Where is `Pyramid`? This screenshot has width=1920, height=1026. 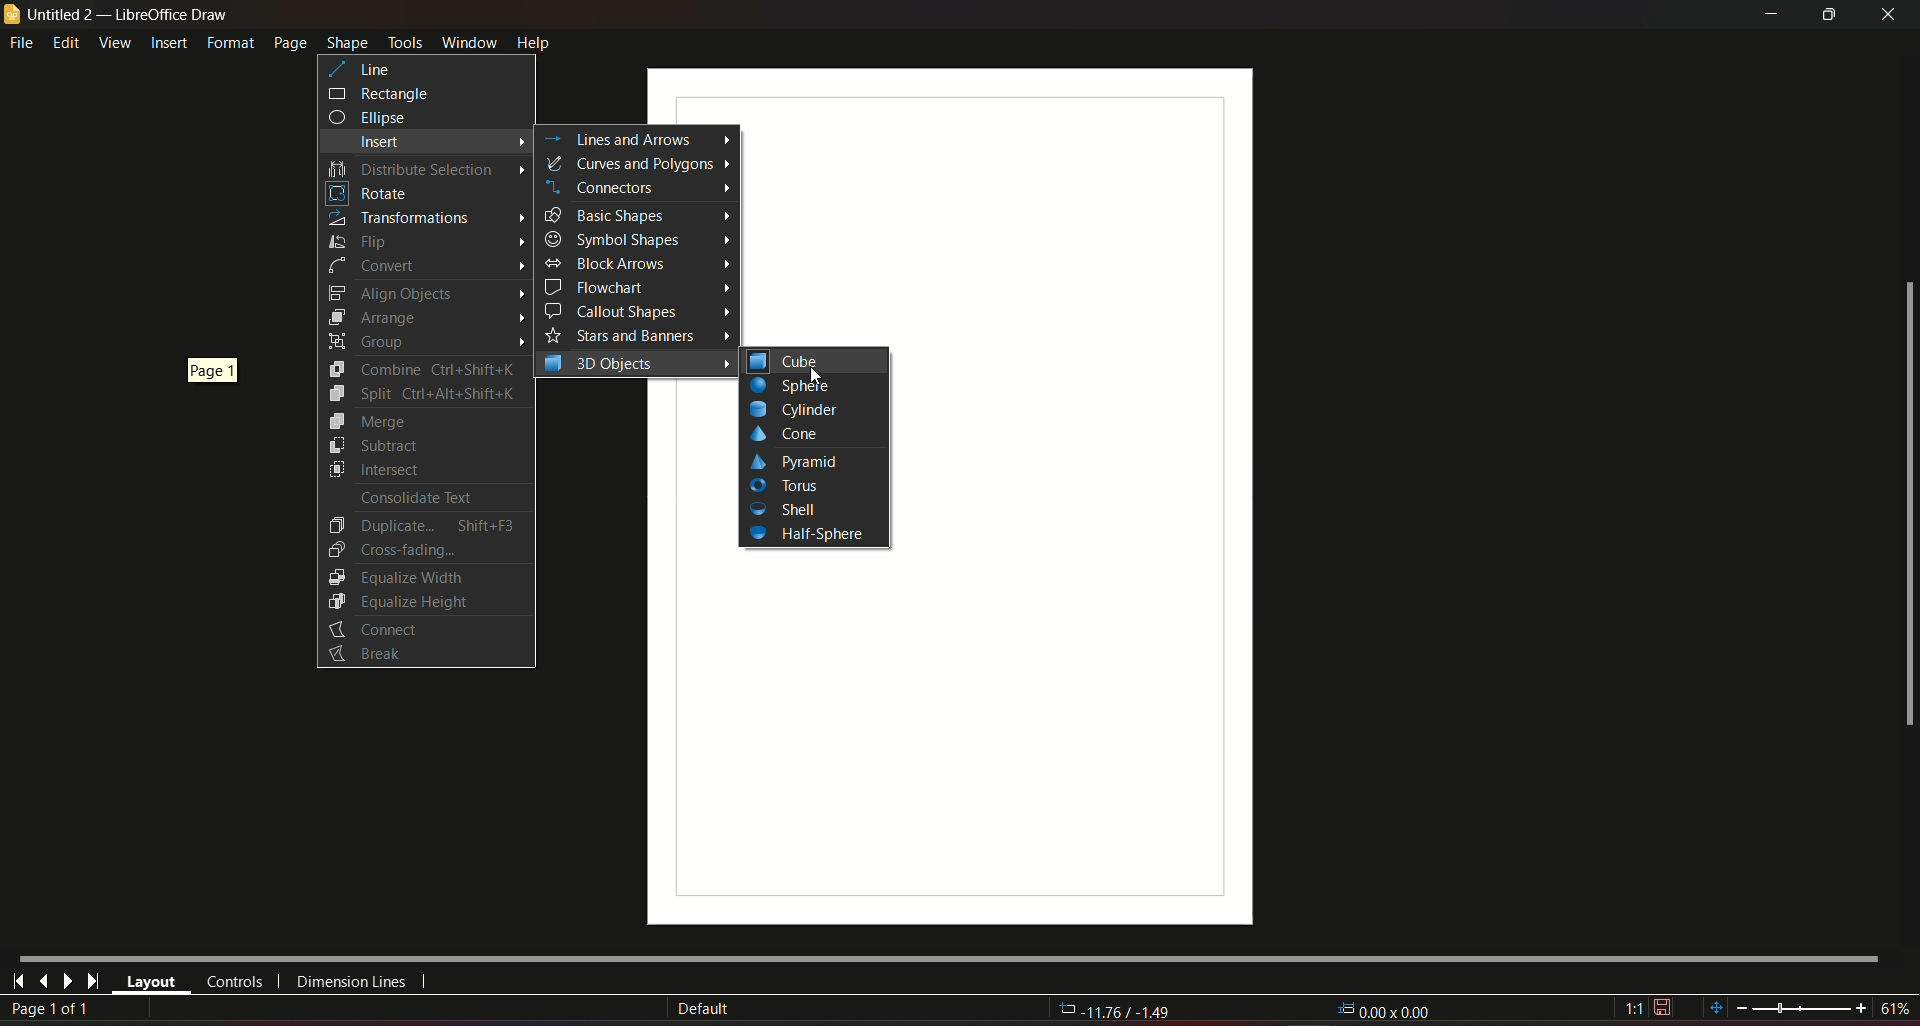 Pyramid is located at coordinates (796, 462).